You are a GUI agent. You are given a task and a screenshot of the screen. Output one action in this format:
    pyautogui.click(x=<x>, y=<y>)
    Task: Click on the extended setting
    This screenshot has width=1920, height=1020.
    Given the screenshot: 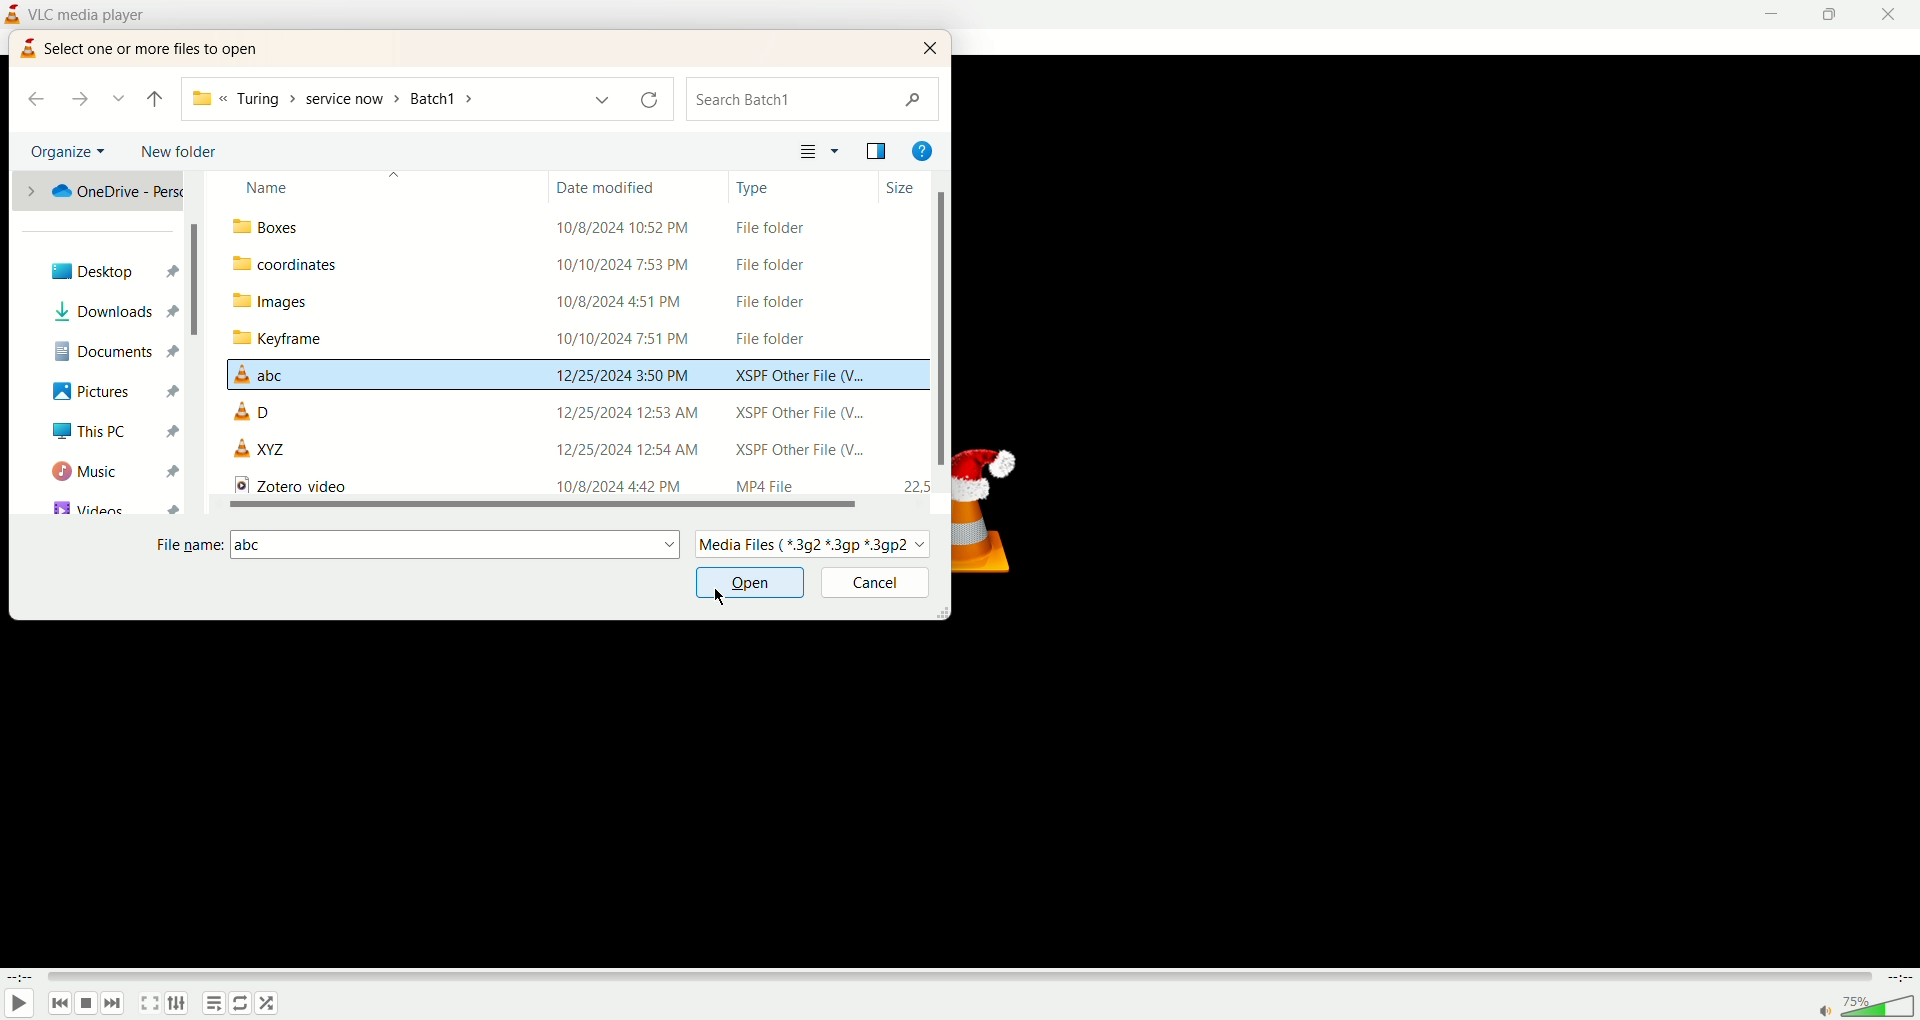 What is the action you would take?
    pyautogui.click(x=177, y=1003)
    